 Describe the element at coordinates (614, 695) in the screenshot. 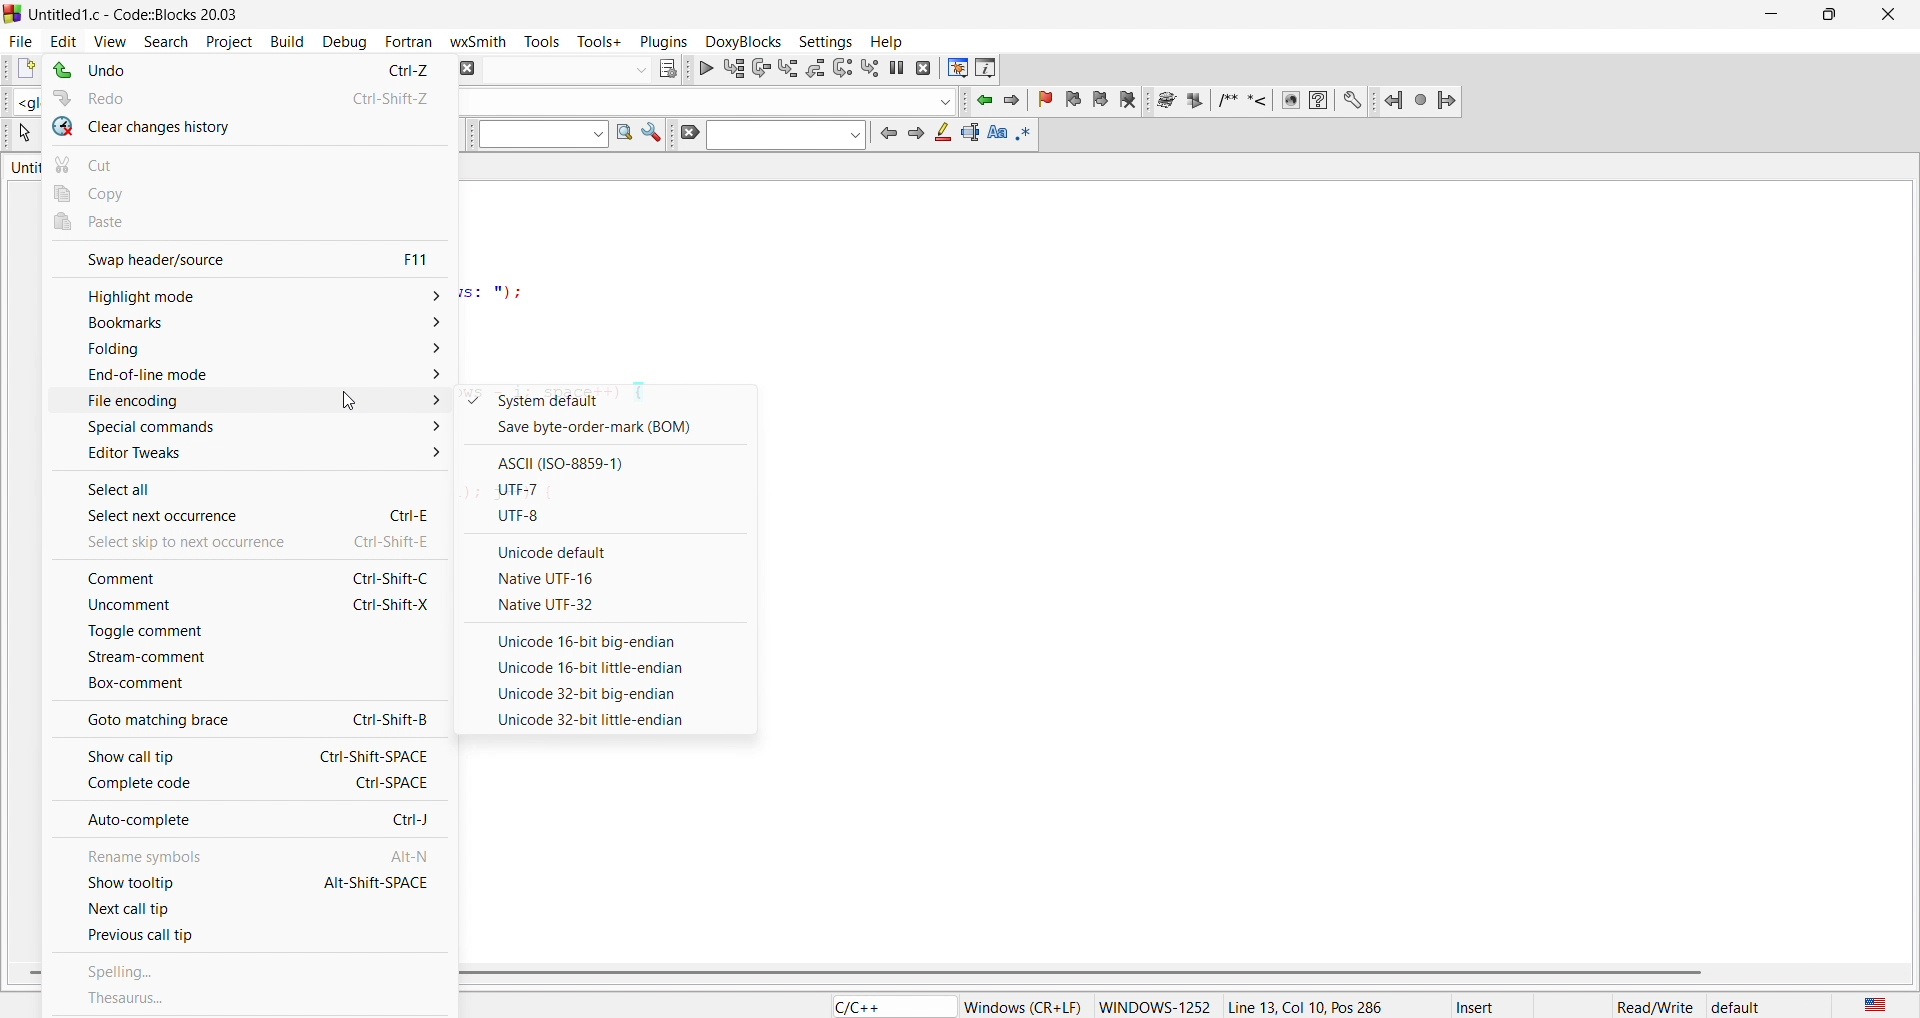

I see `option` at that location.